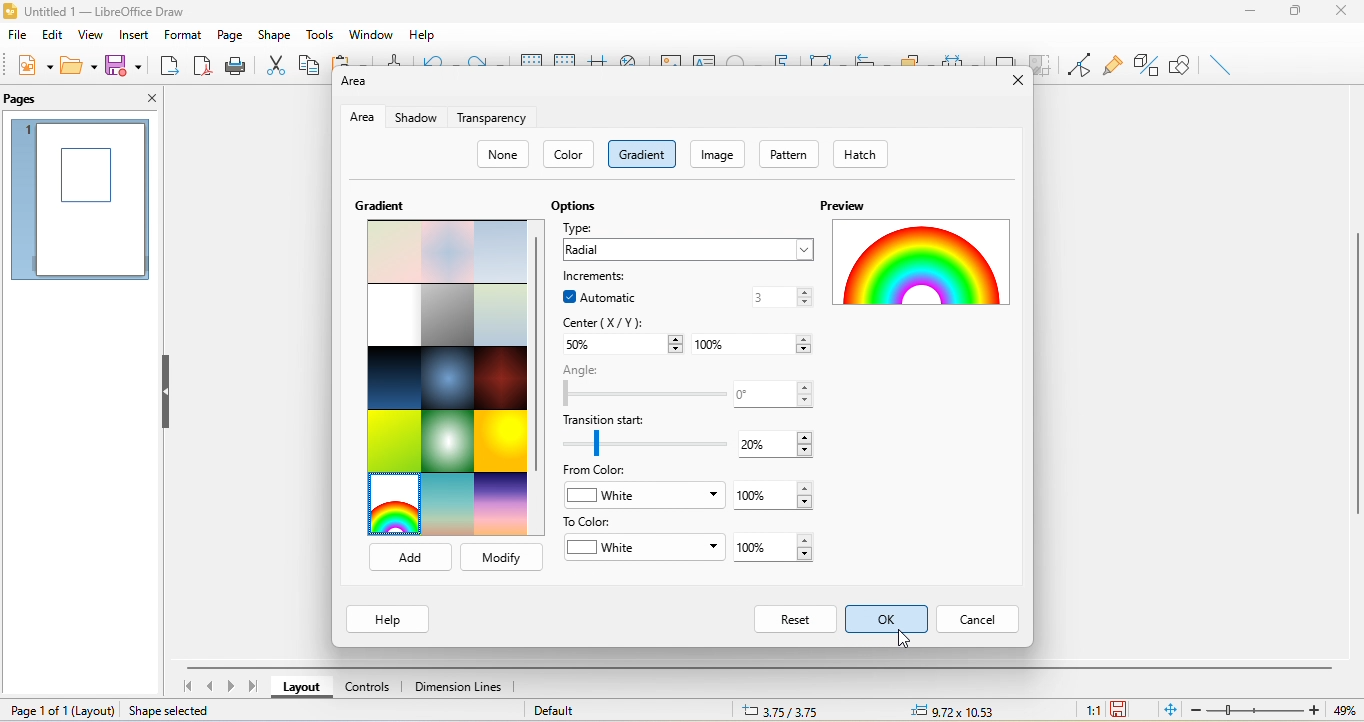 Image resolution: width=1364 pixels, height=722 pixels. Describe the element at coordinates (688, 386) in the screenshot. I see `angle 0` at that location.